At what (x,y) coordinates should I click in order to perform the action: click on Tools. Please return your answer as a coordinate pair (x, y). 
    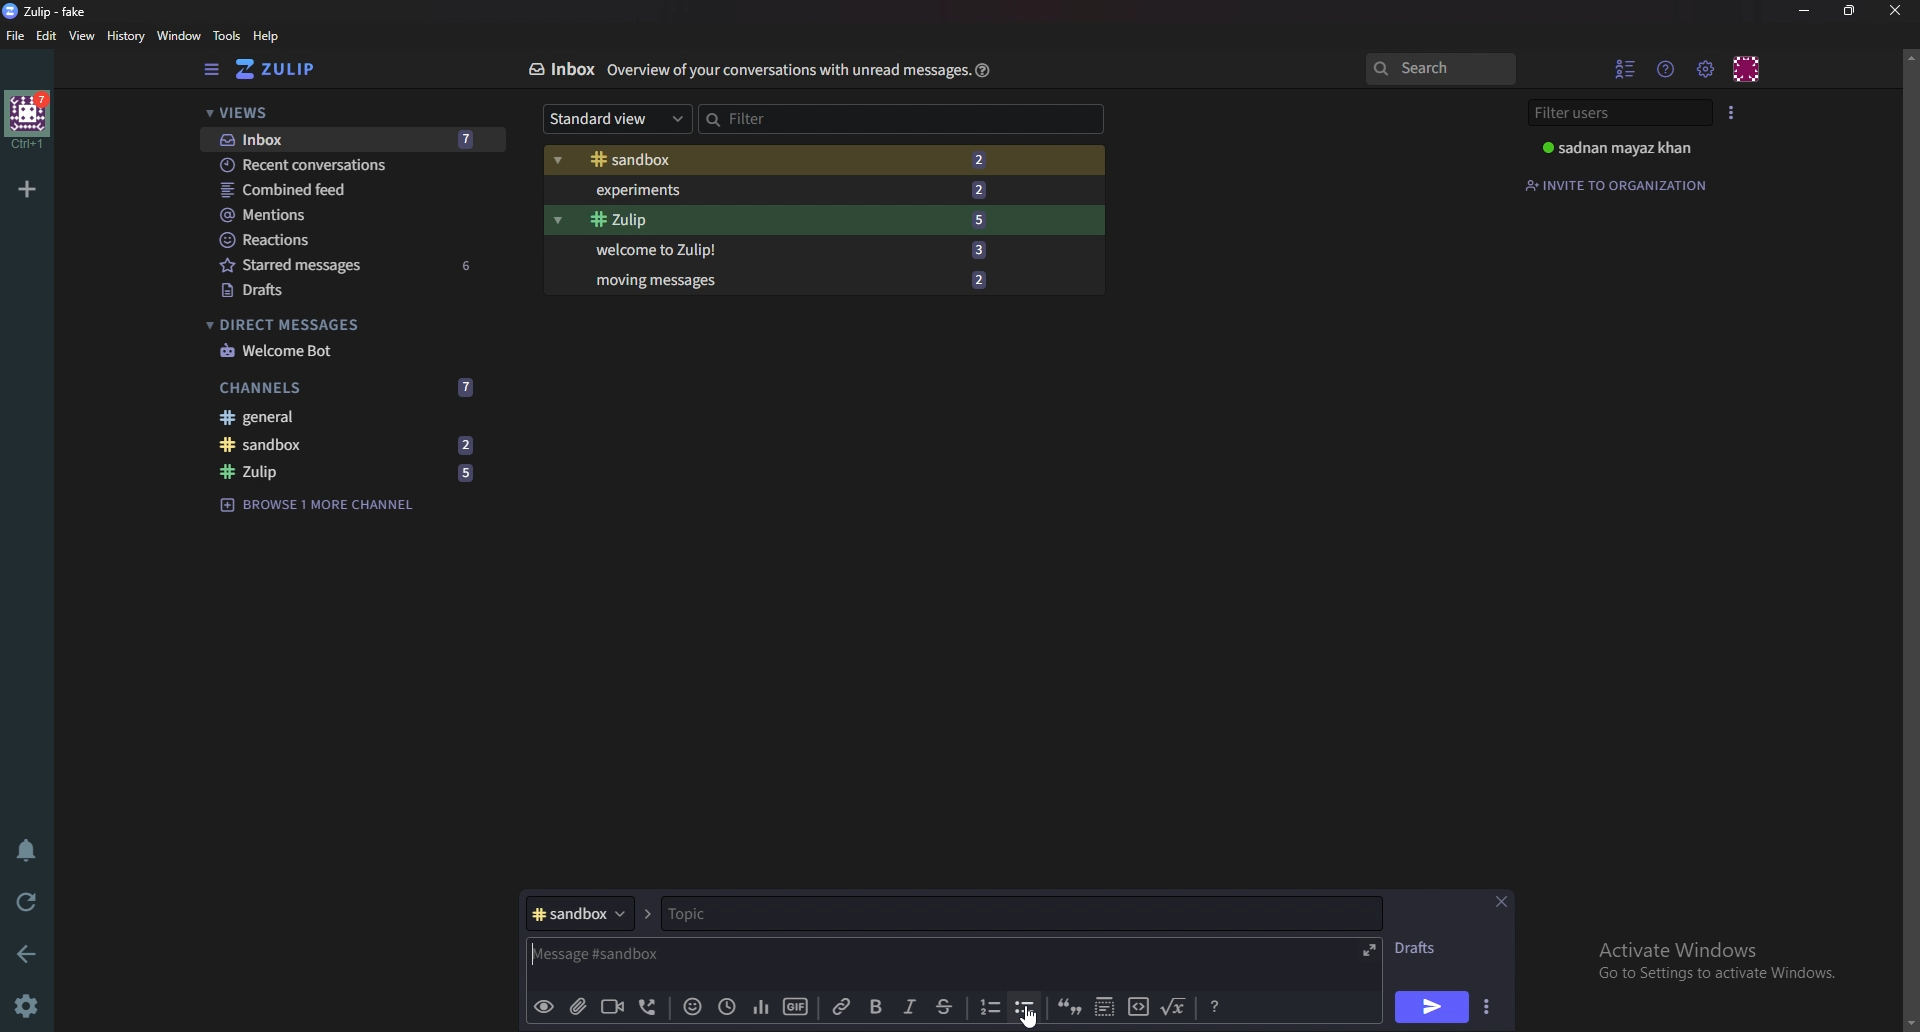
    Looking at the image, I should click on (227, 35).